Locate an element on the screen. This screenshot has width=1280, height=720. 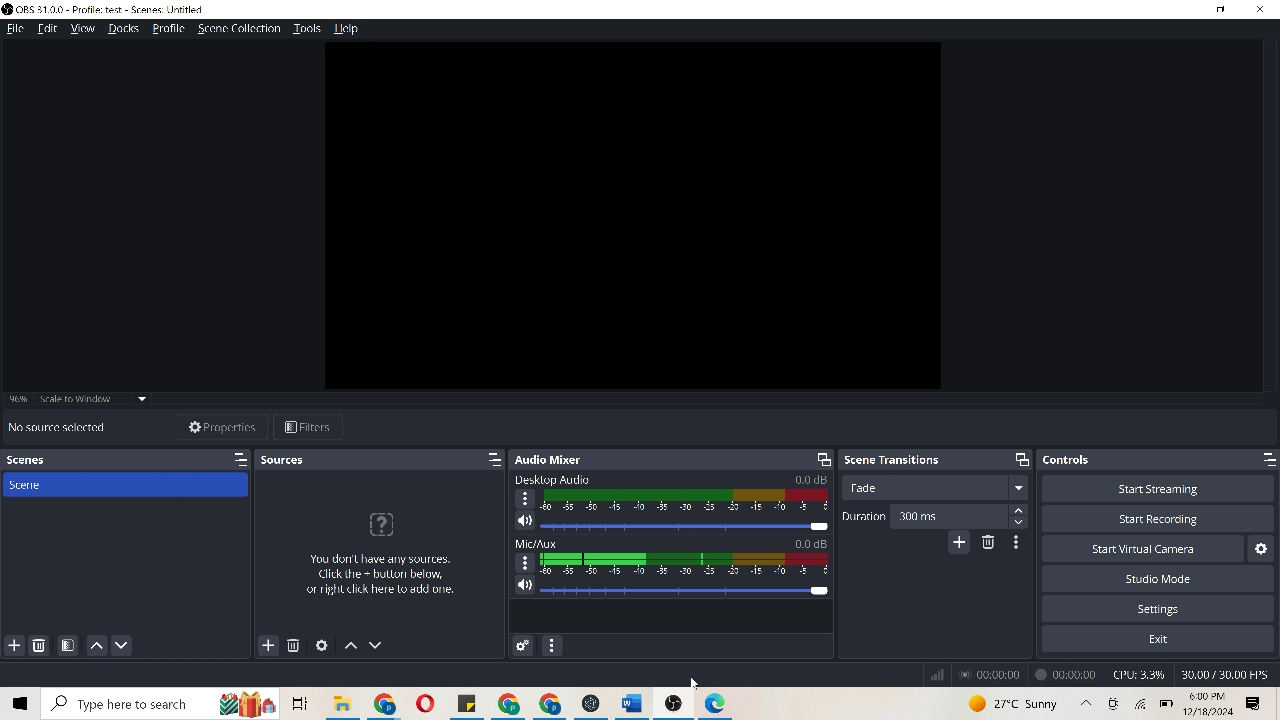
OBS 31.0.0-profile:test is located at coordinates (117, 9).